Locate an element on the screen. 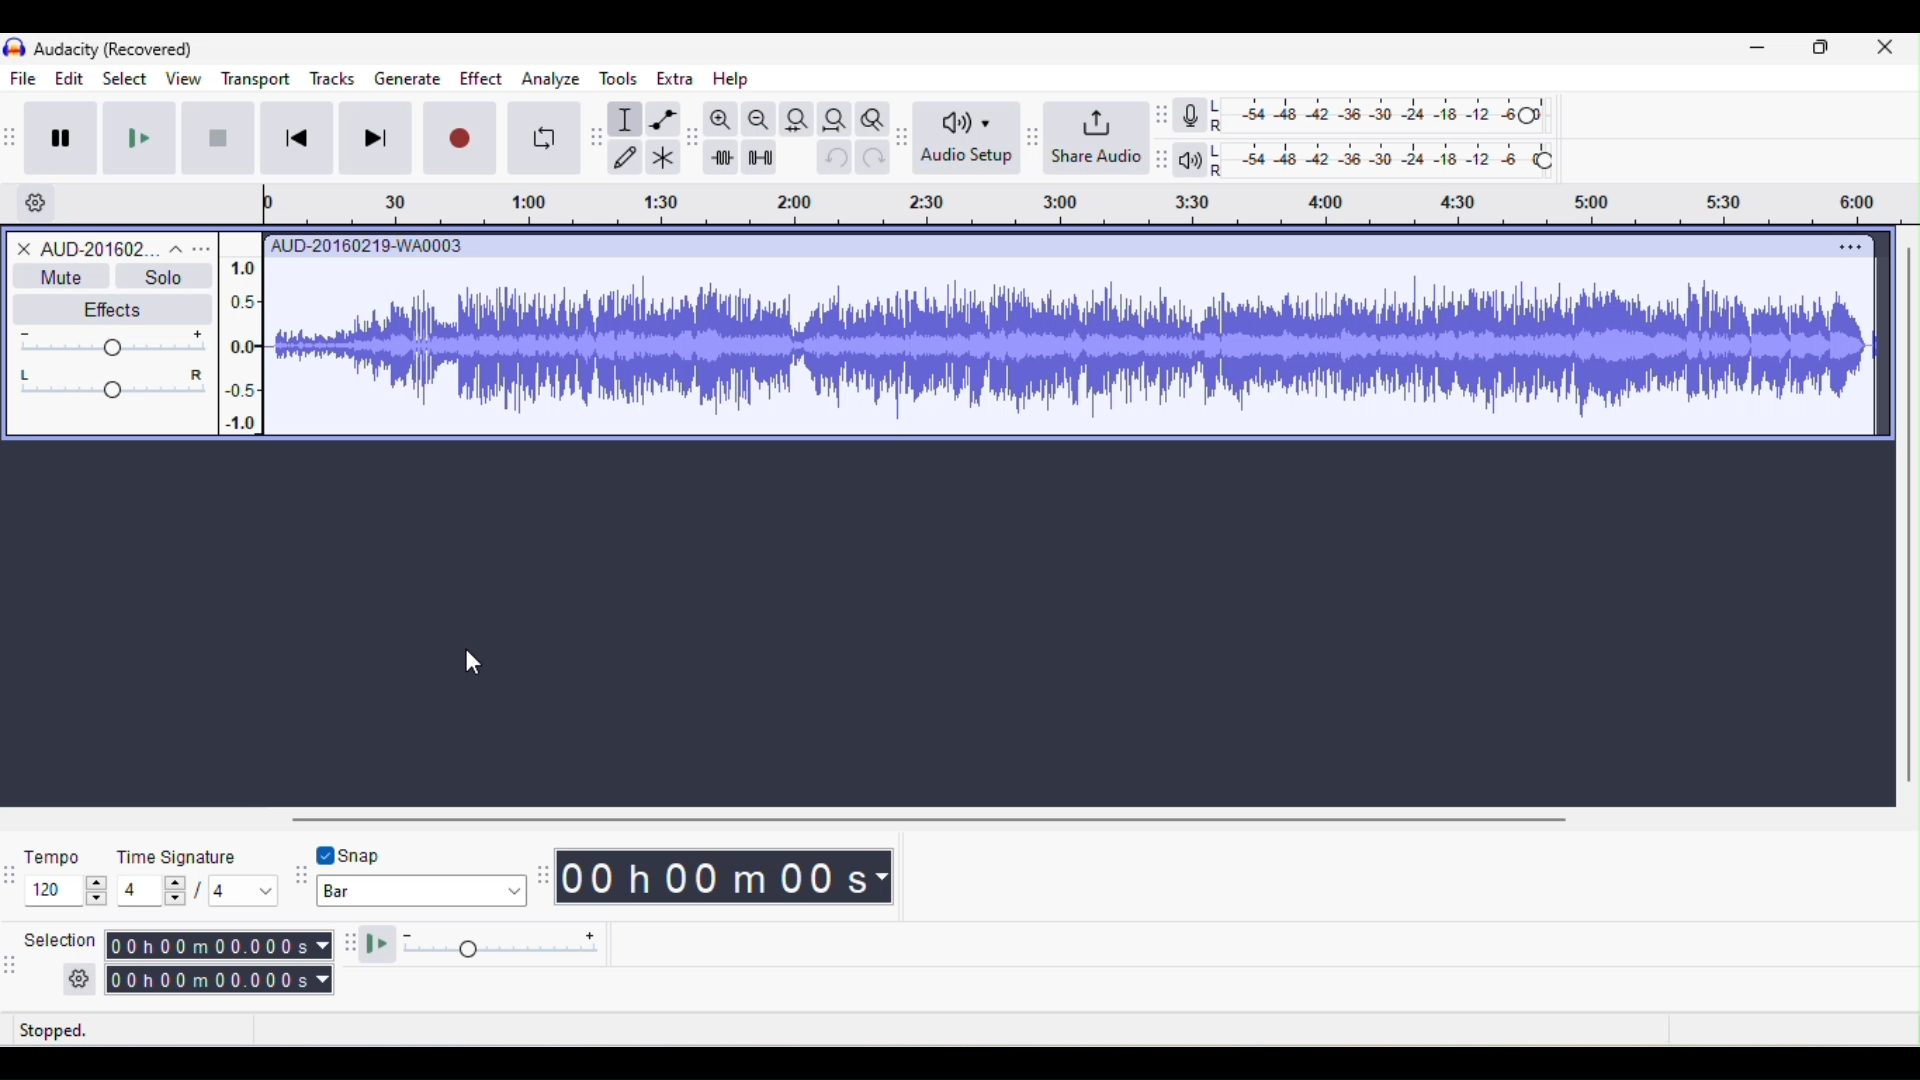 The image size is (1920, 1080). audacity transport toolbar is located at coordinates (12, 136).